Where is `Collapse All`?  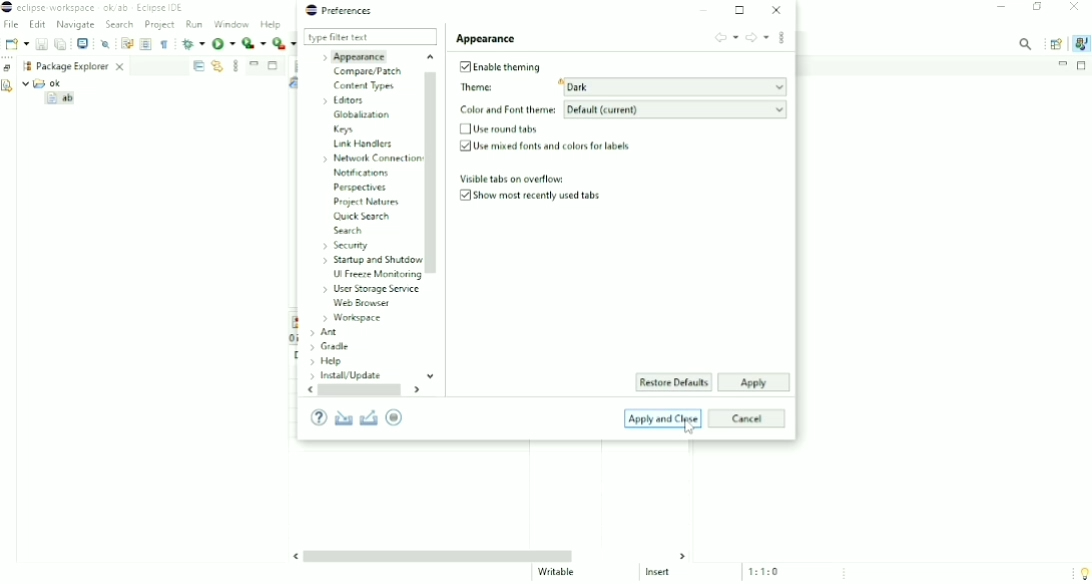 Collapse All is located at coordinates (198, 66).